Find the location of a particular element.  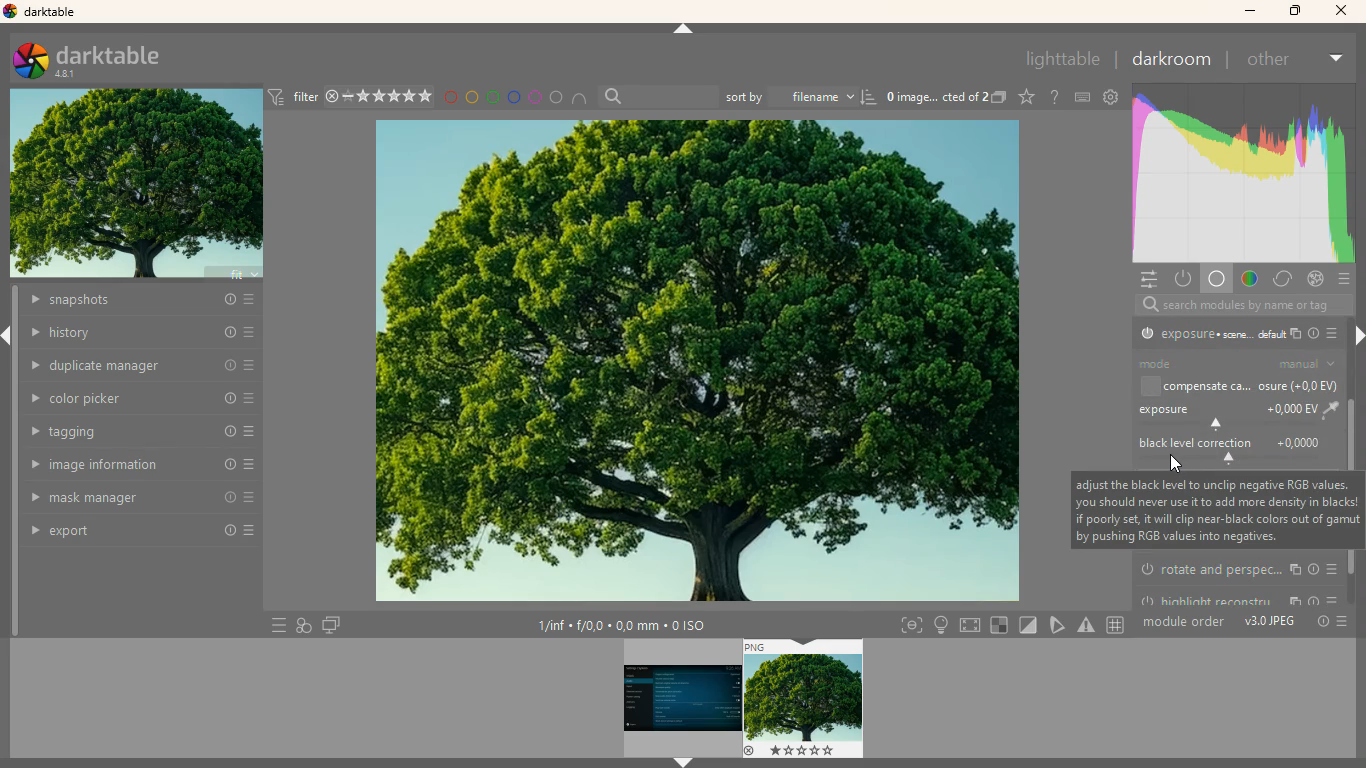

yellow circle is located at coordinates (470, 96).